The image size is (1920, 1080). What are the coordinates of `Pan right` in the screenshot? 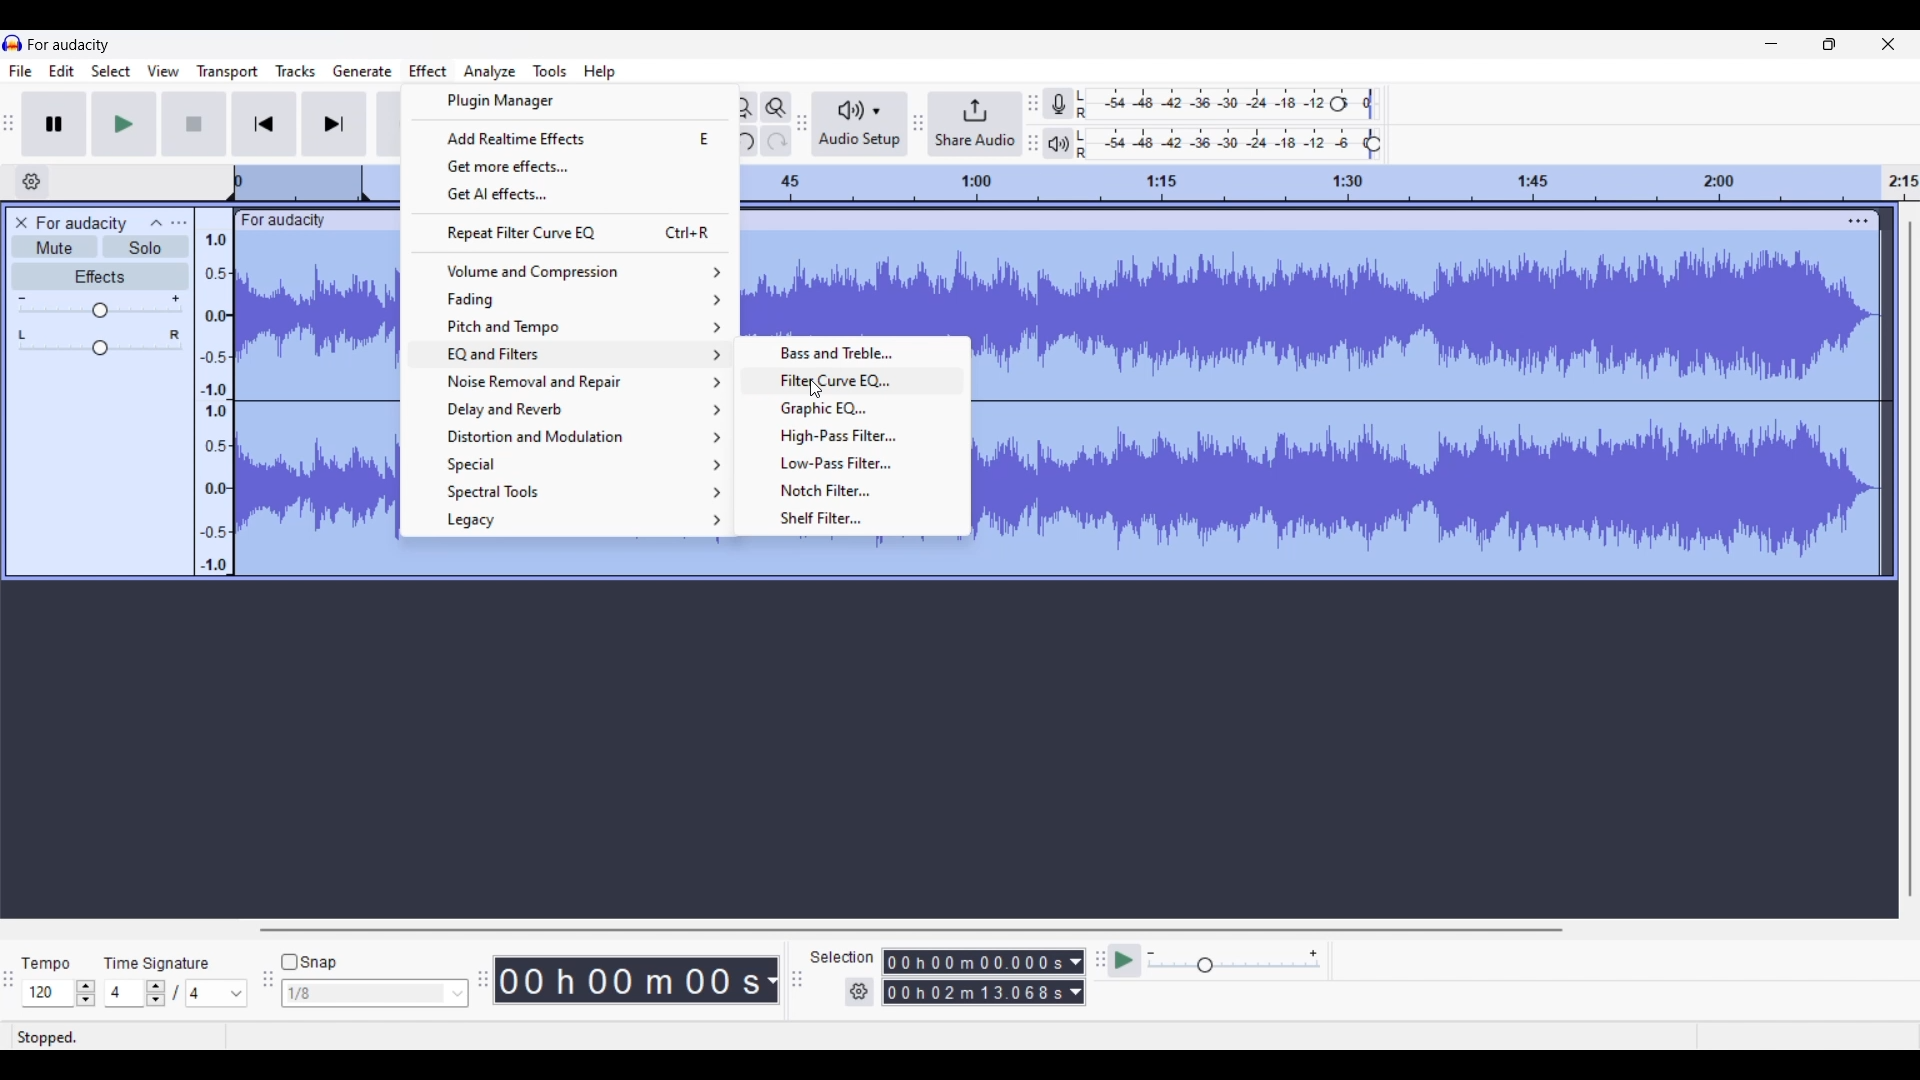 It's located at (175, 335).